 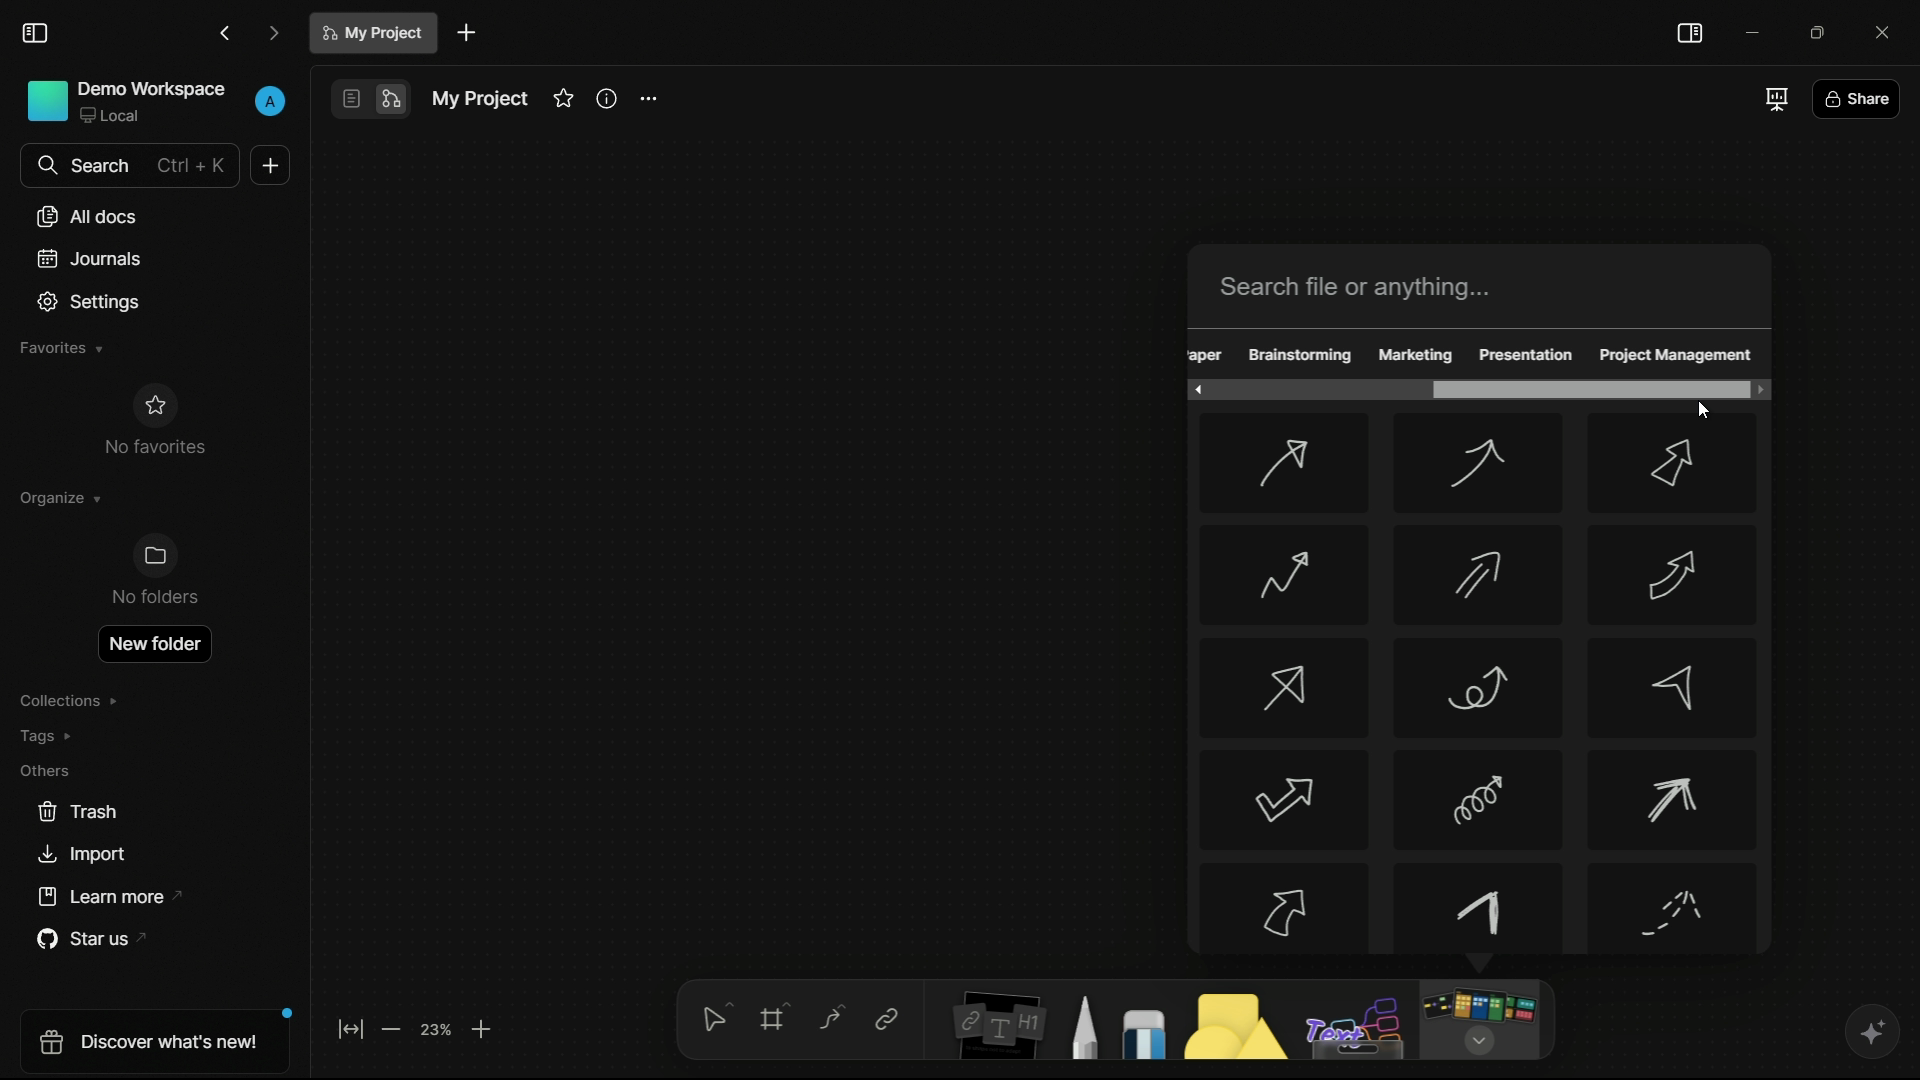 I want to click on arrow-11, so click(x=1479, y=799).